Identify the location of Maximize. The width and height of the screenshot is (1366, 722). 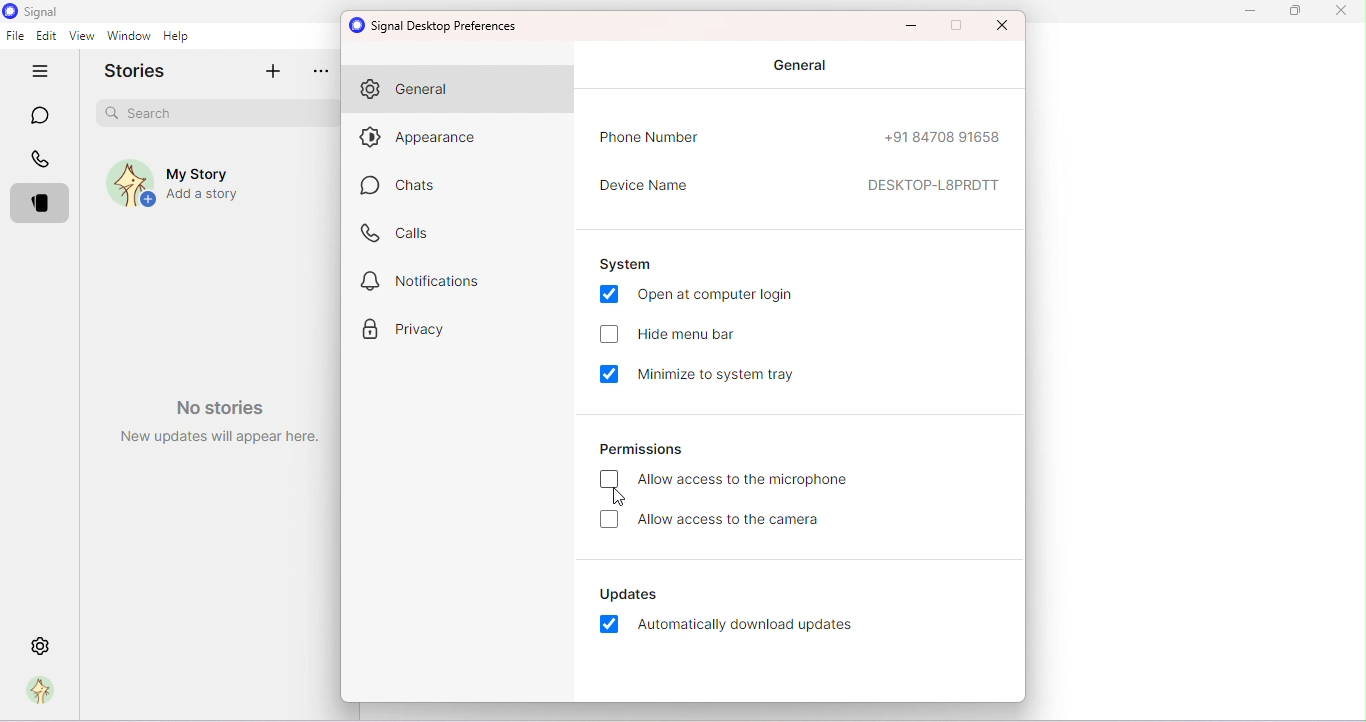
(958, 27).